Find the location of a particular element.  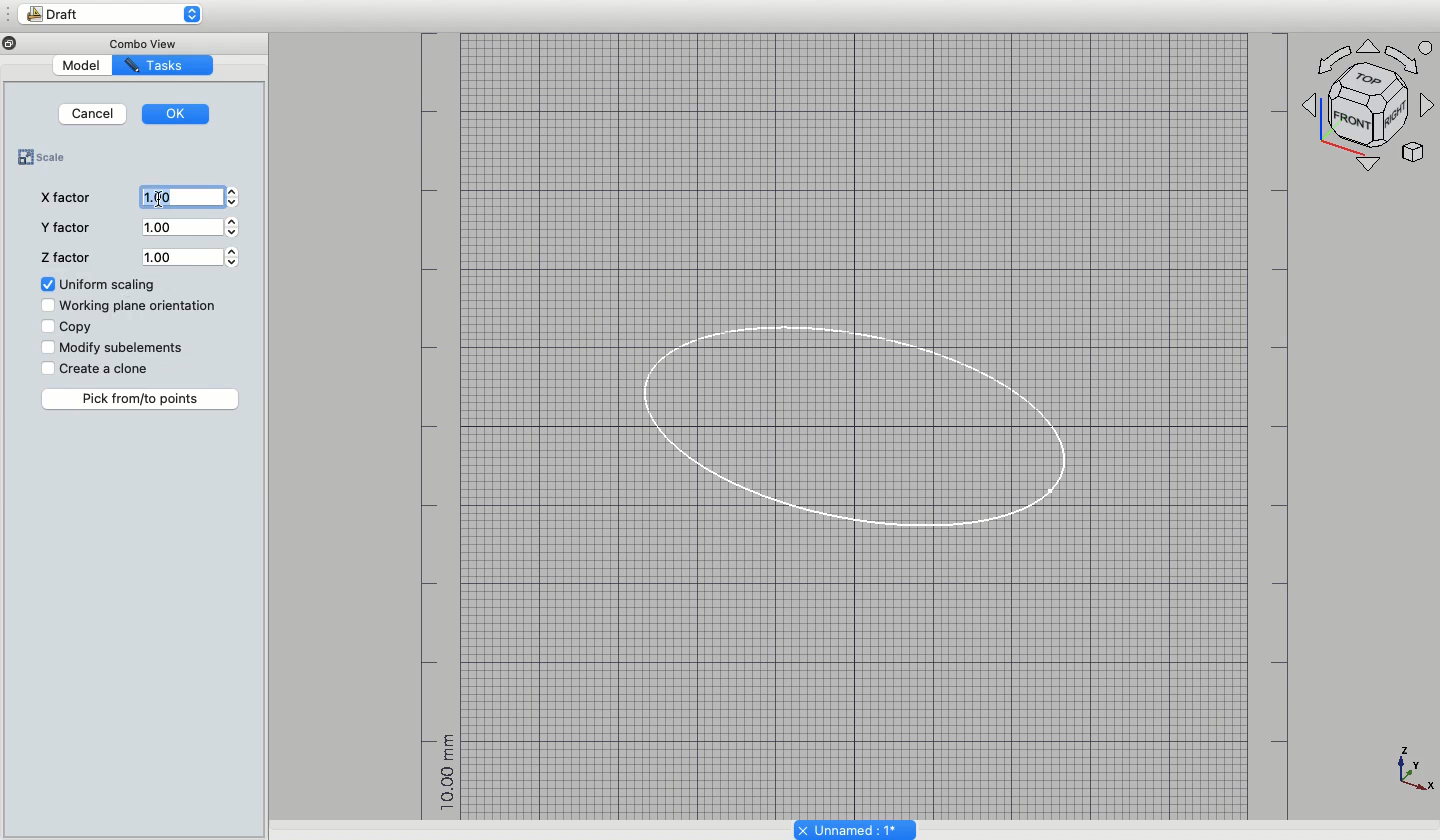

OK is located at coordinates (178, 113).